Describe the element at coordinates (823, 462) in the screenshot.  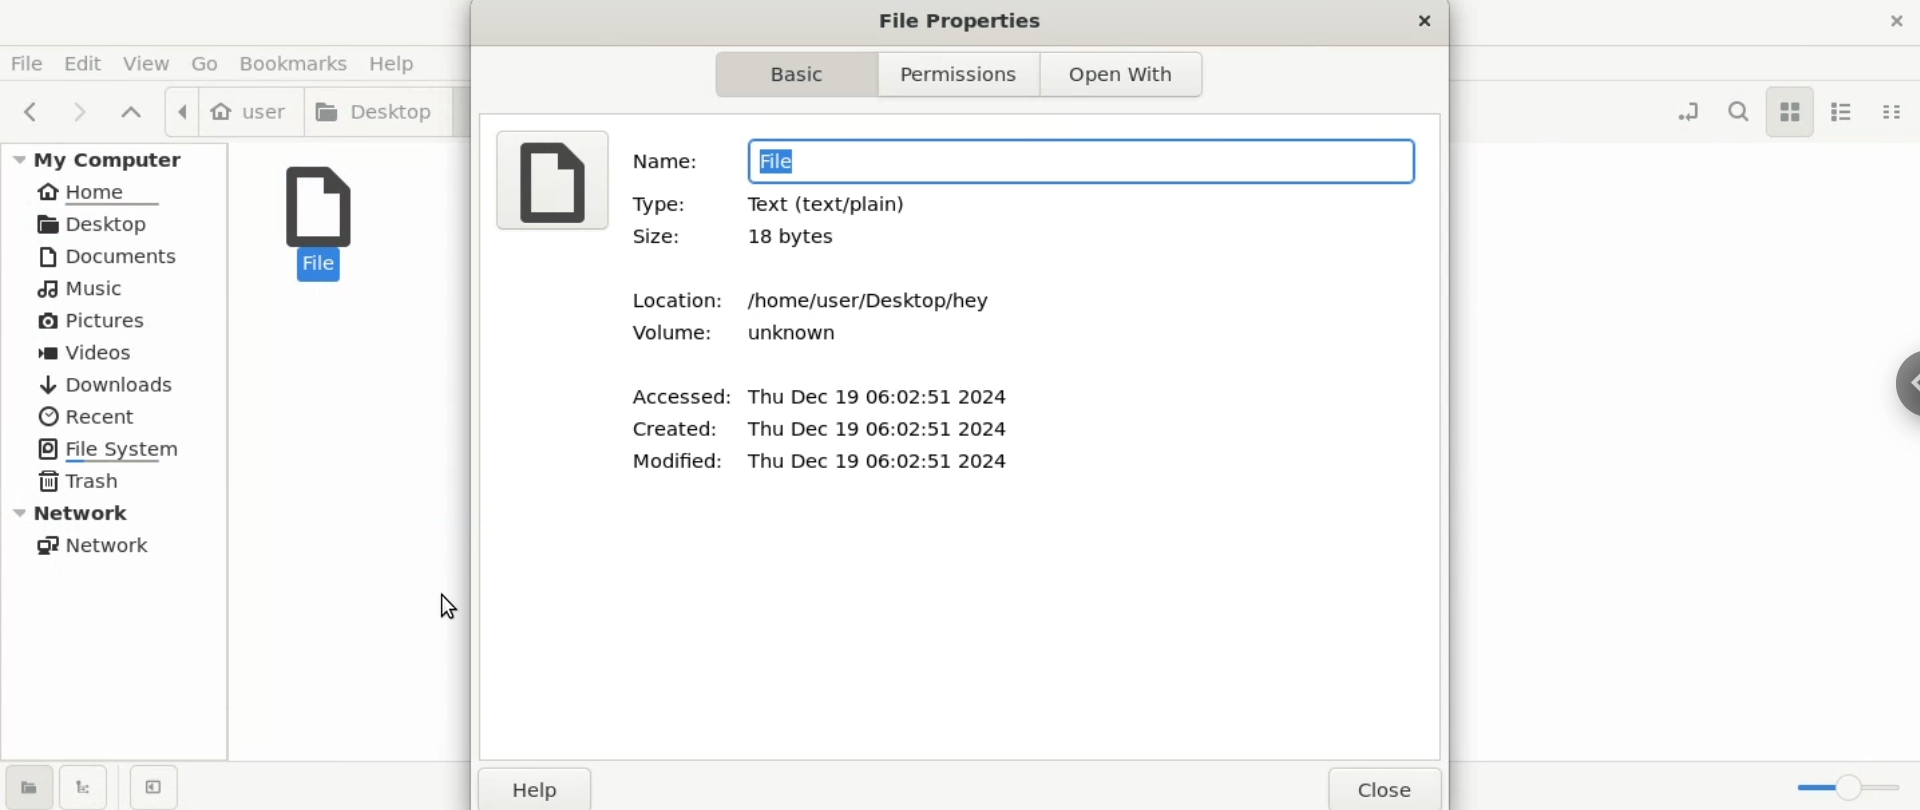
I see `modified: Thu Dec 19:06:02:51 2024` at that location.